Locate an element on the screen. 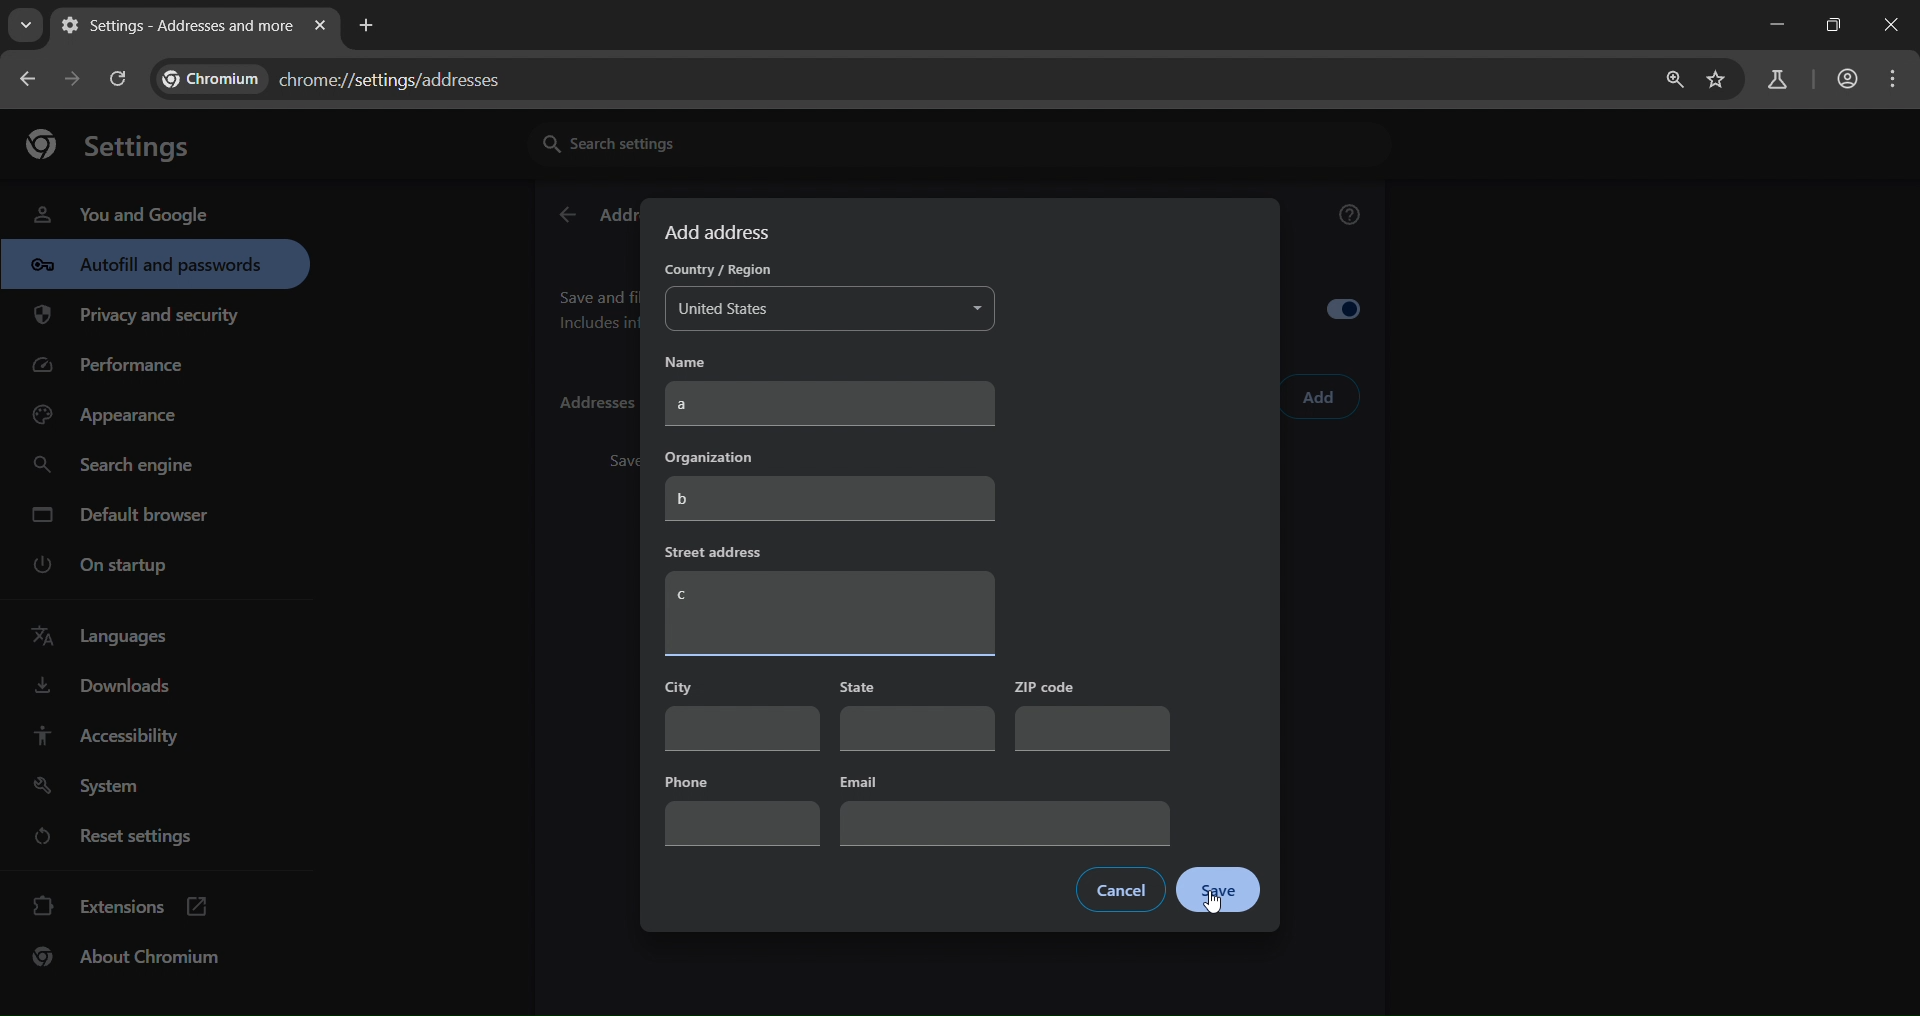  bout chromium is located at coordinates (130, 956).